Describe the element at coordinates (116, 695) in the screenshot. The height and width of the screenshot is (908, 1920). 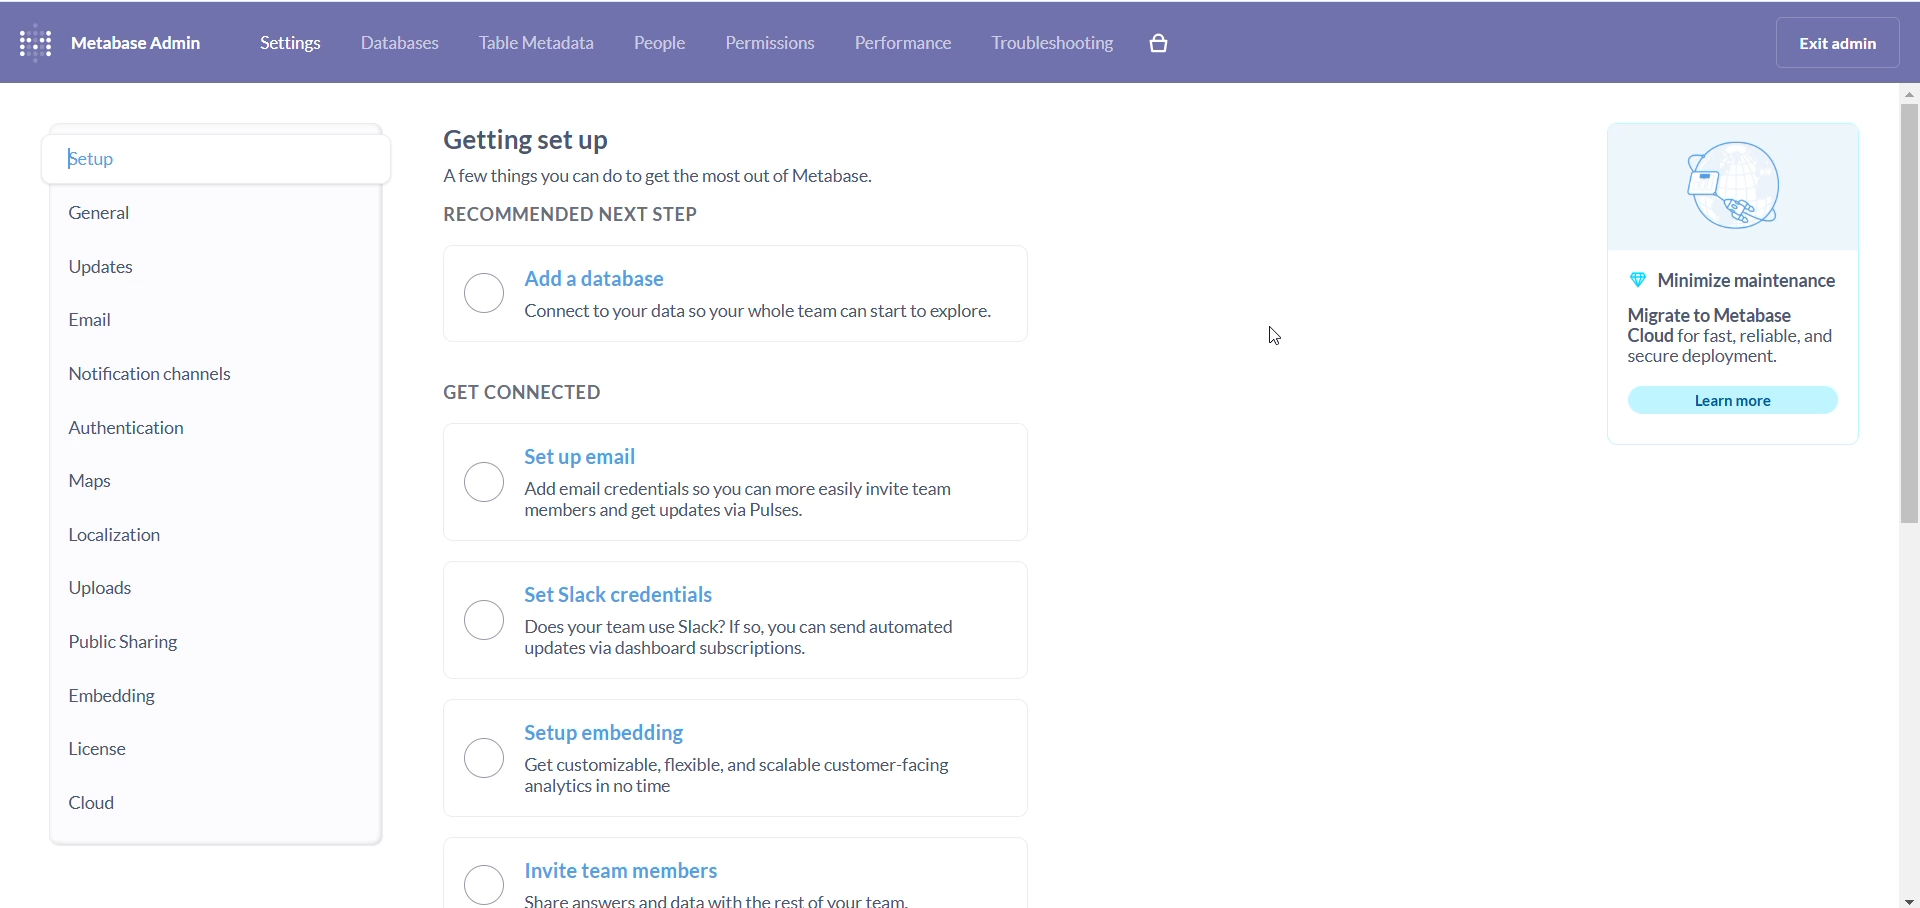
I see `embedding` at that location.